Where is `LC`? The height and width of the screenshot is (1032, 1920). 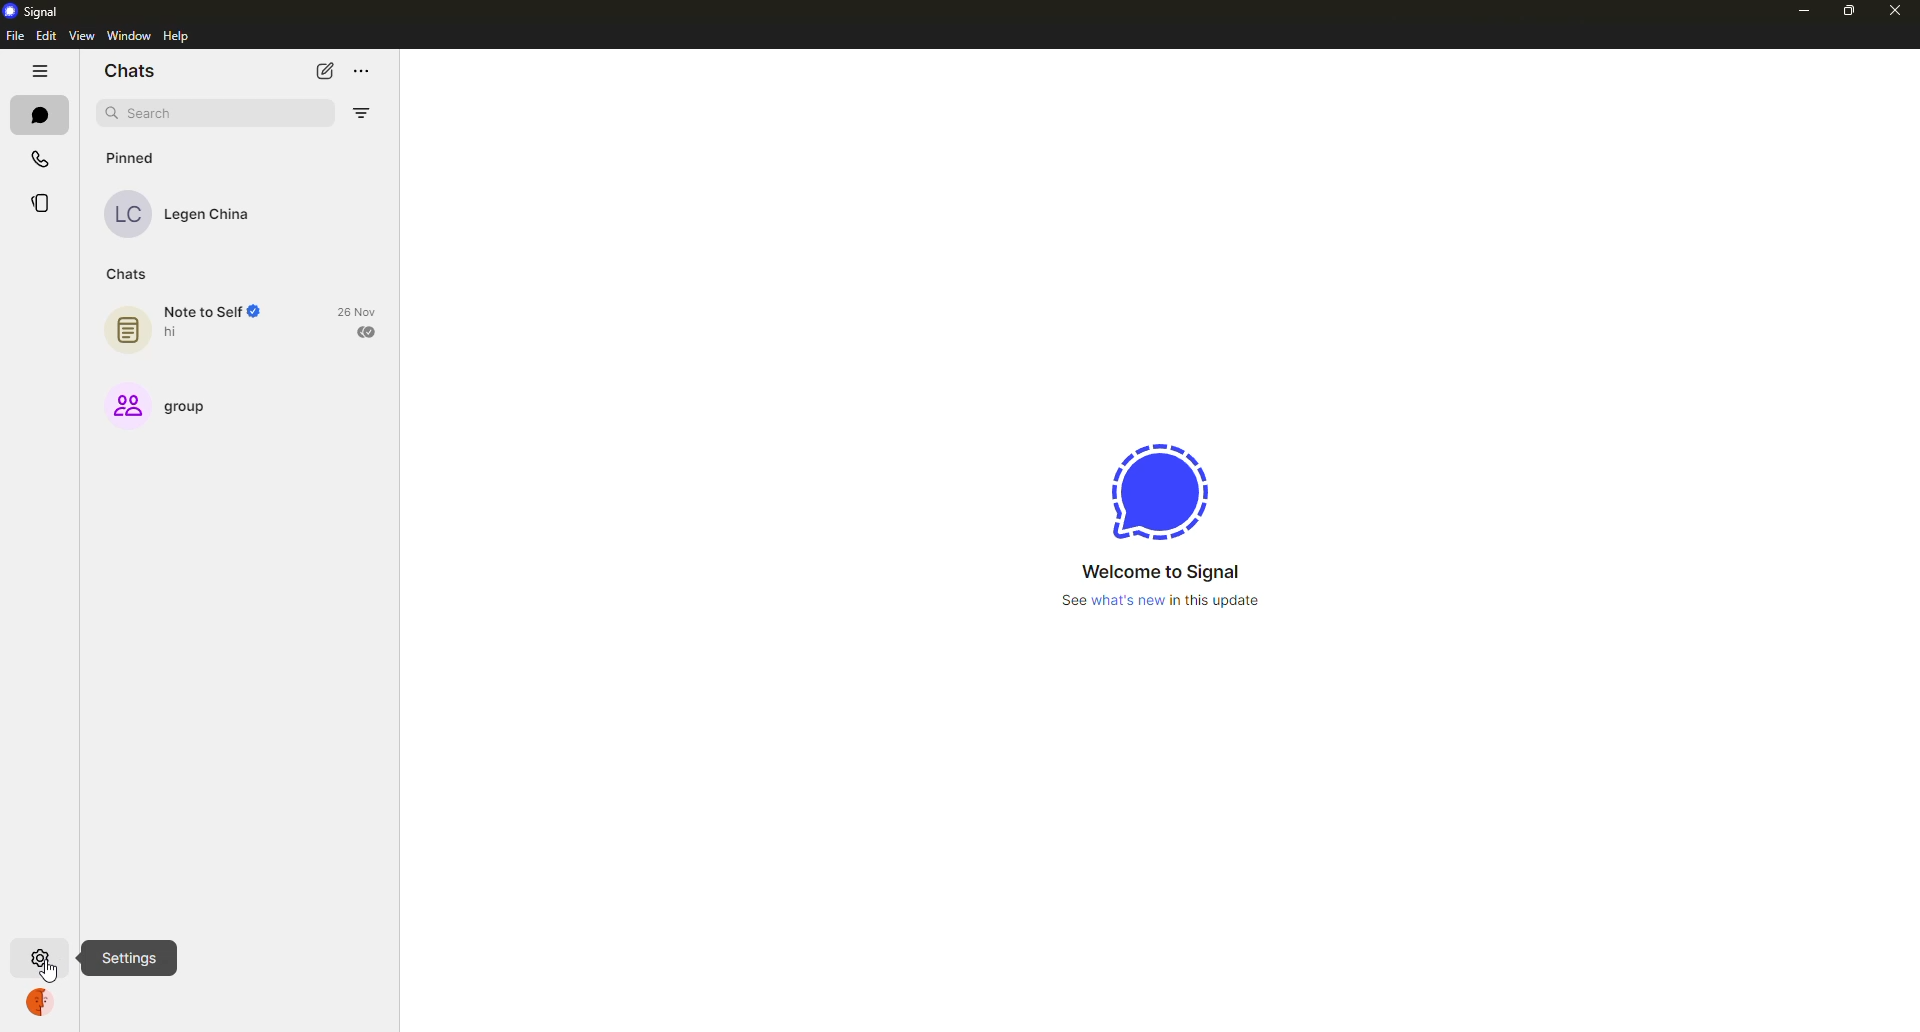
LC is located at coordinates (126, 214).